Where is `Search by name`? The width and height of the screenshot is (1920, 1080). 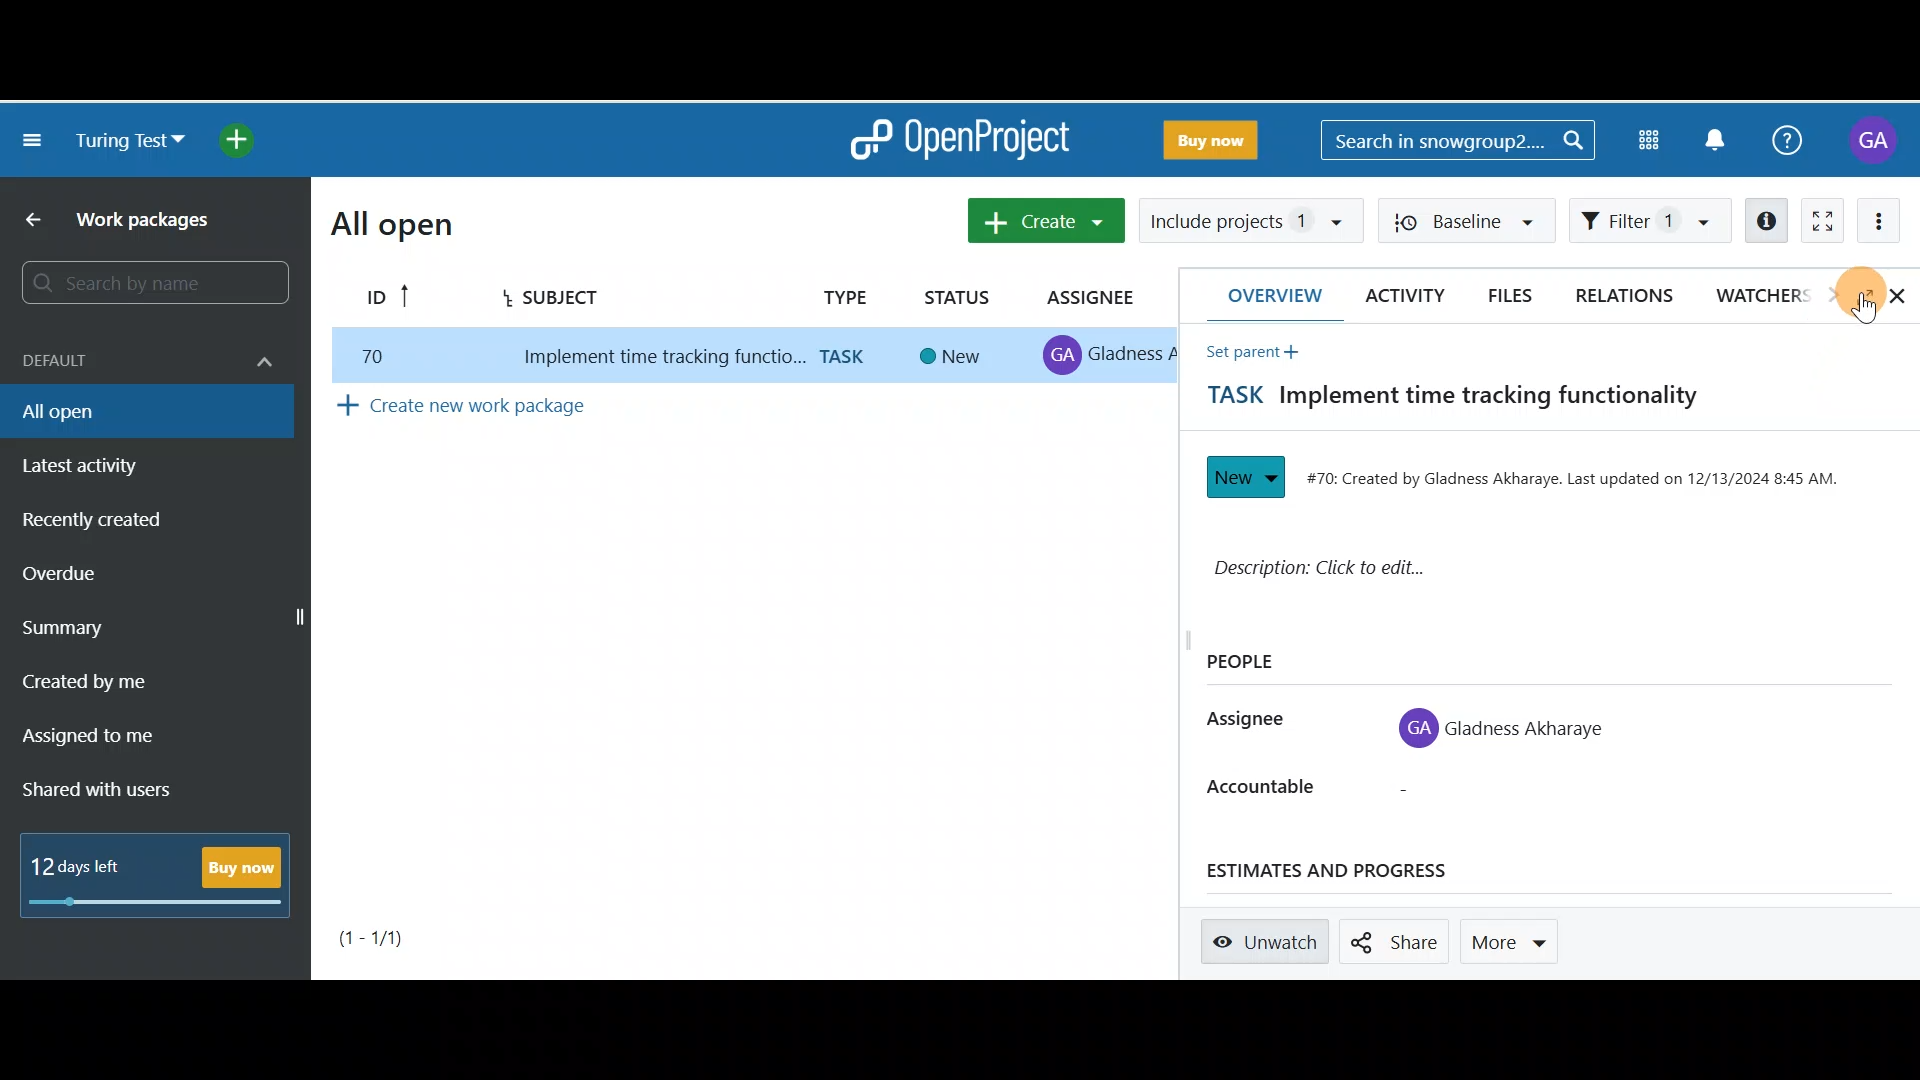
Search by name is located at coordinates (150, 284).